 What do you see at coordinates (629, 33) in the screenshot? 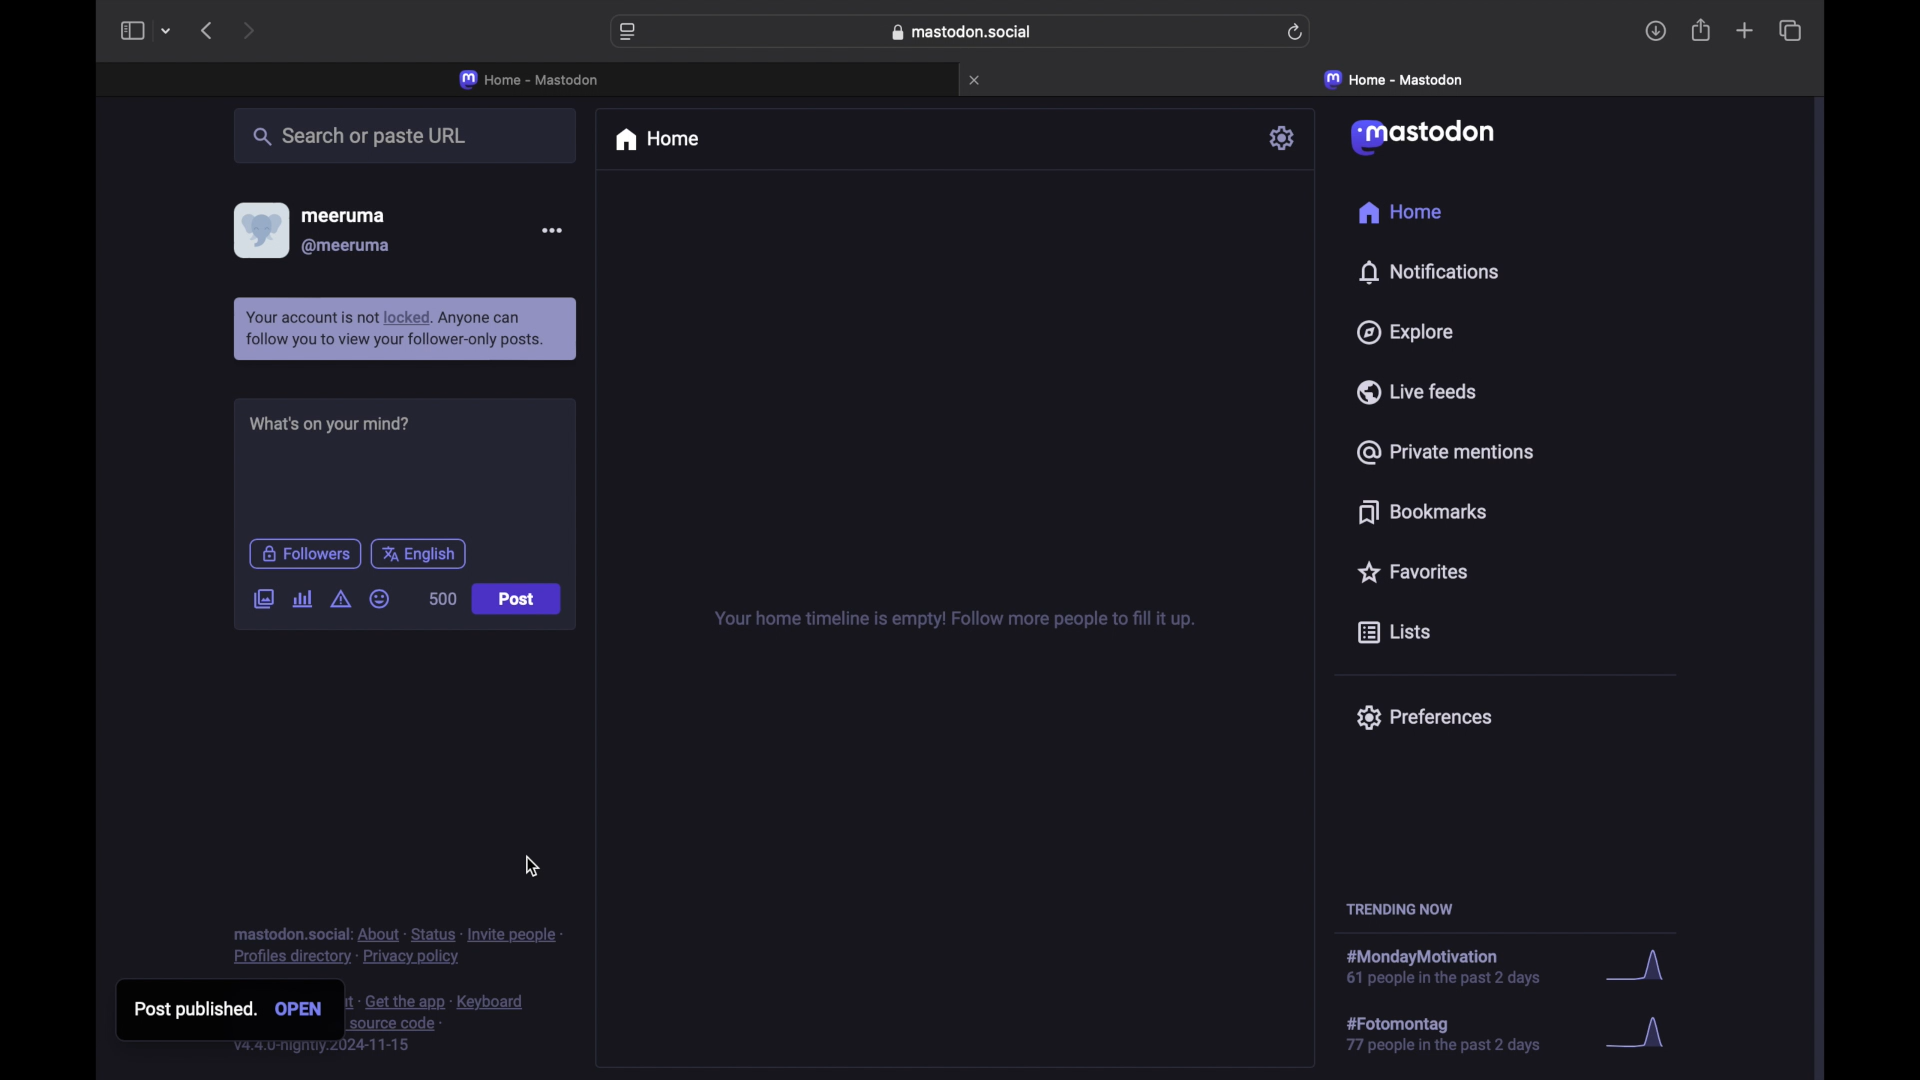
I see `website  settings` at bounding box center [629, 33].